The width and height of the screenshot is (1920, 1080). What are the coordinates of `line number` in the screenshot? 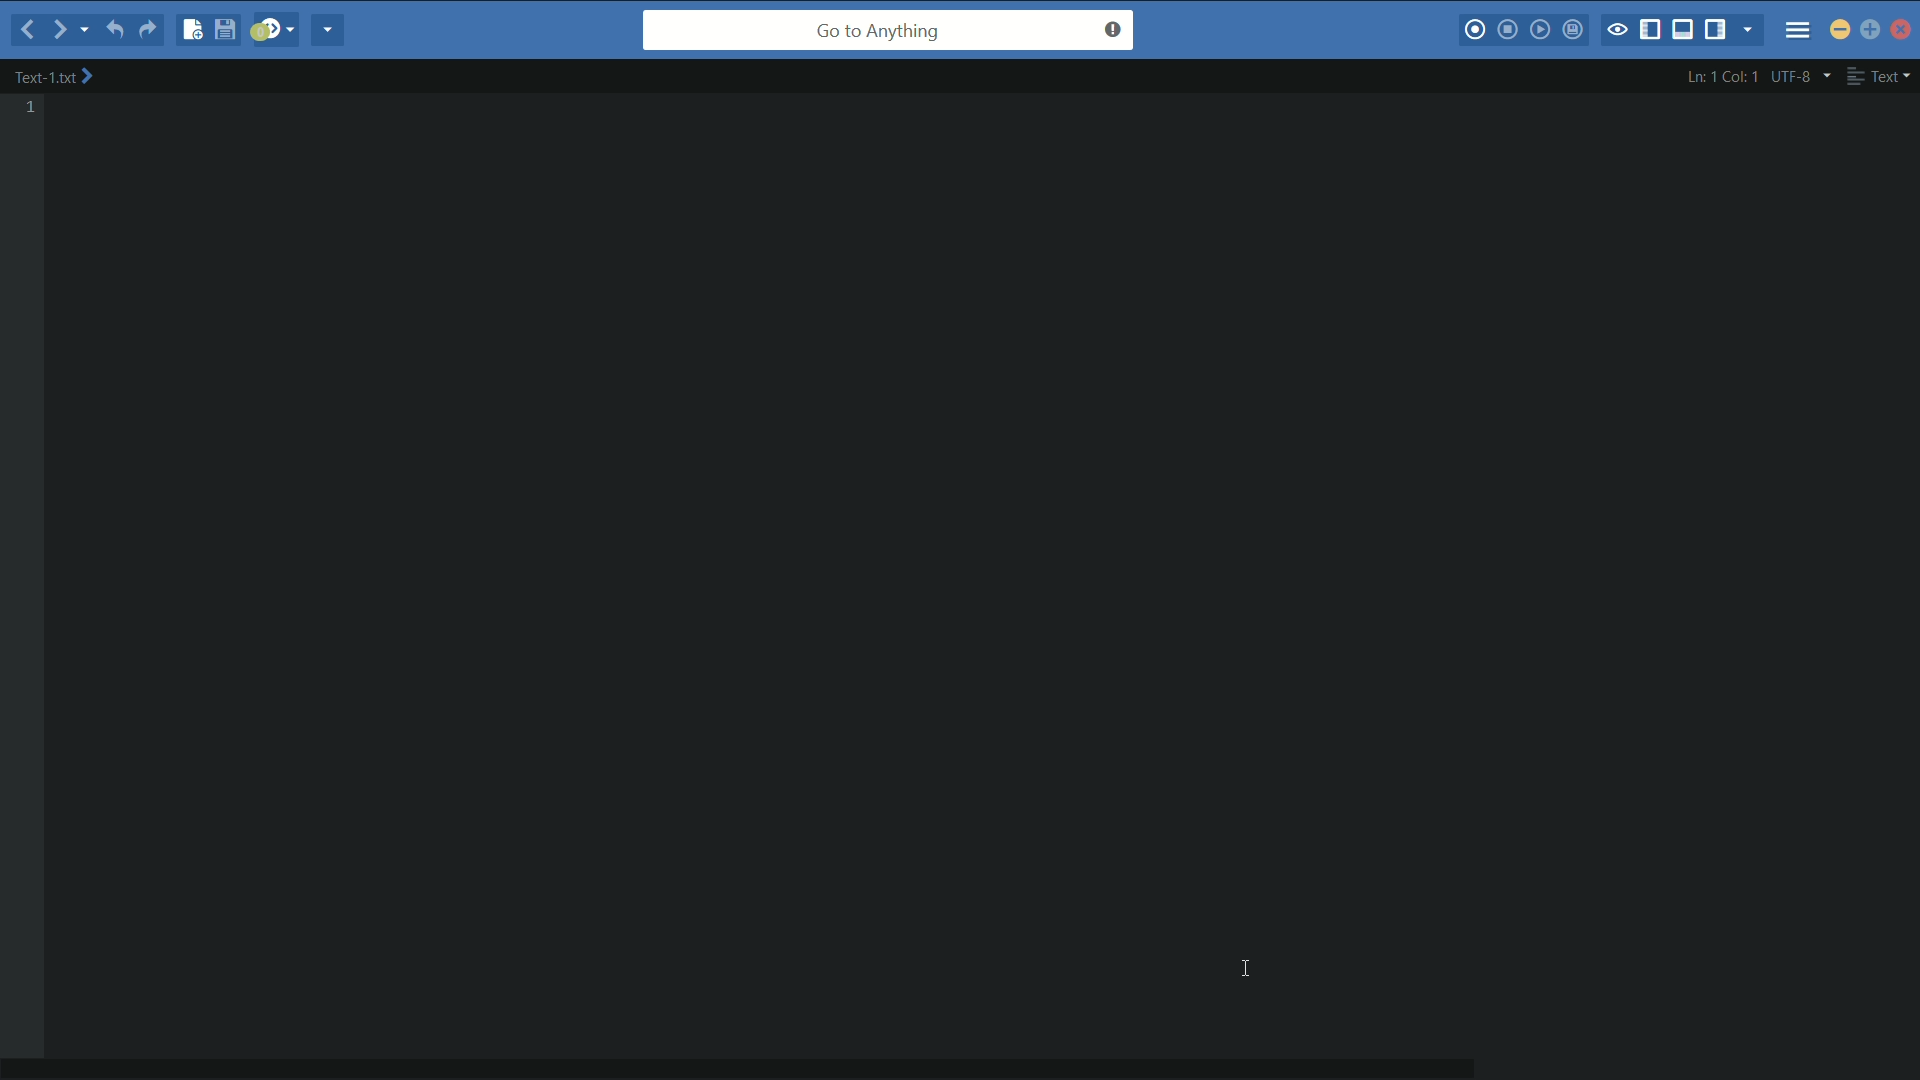 It's located at (31, 108).